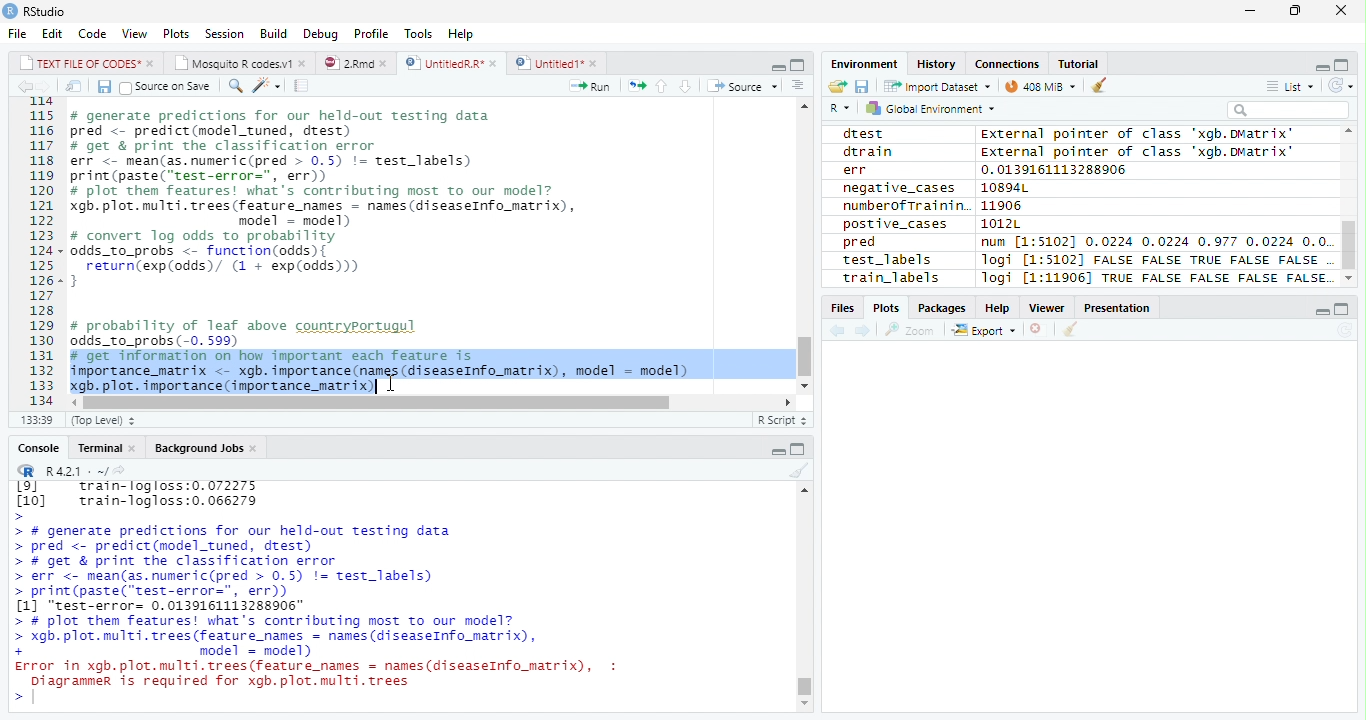 This screenshot has height=720, width=1366. Describe the element at coordinates (1138, 151) in the screenshot. I see `External pointer of class "xgb.DMatrix'` at that location.